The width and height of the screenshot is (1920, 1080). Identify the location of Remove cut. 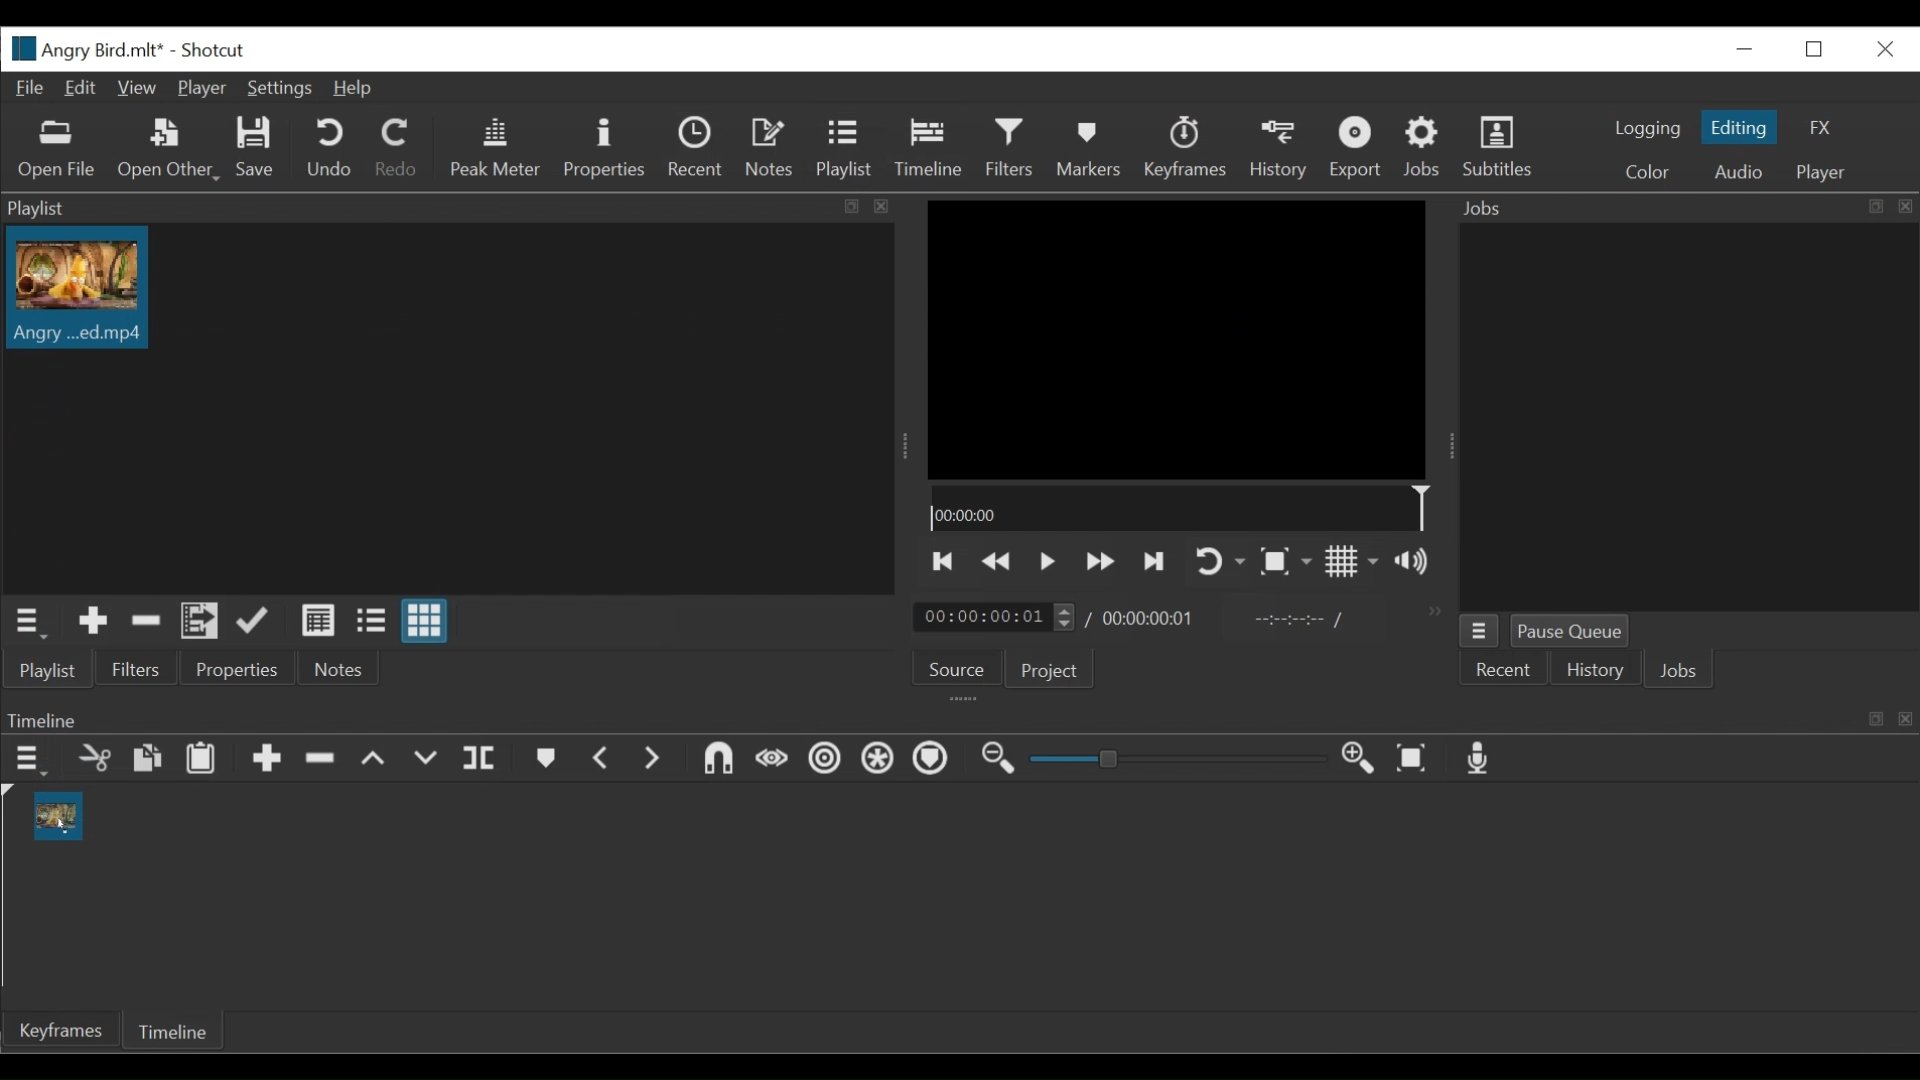
(148, 625).